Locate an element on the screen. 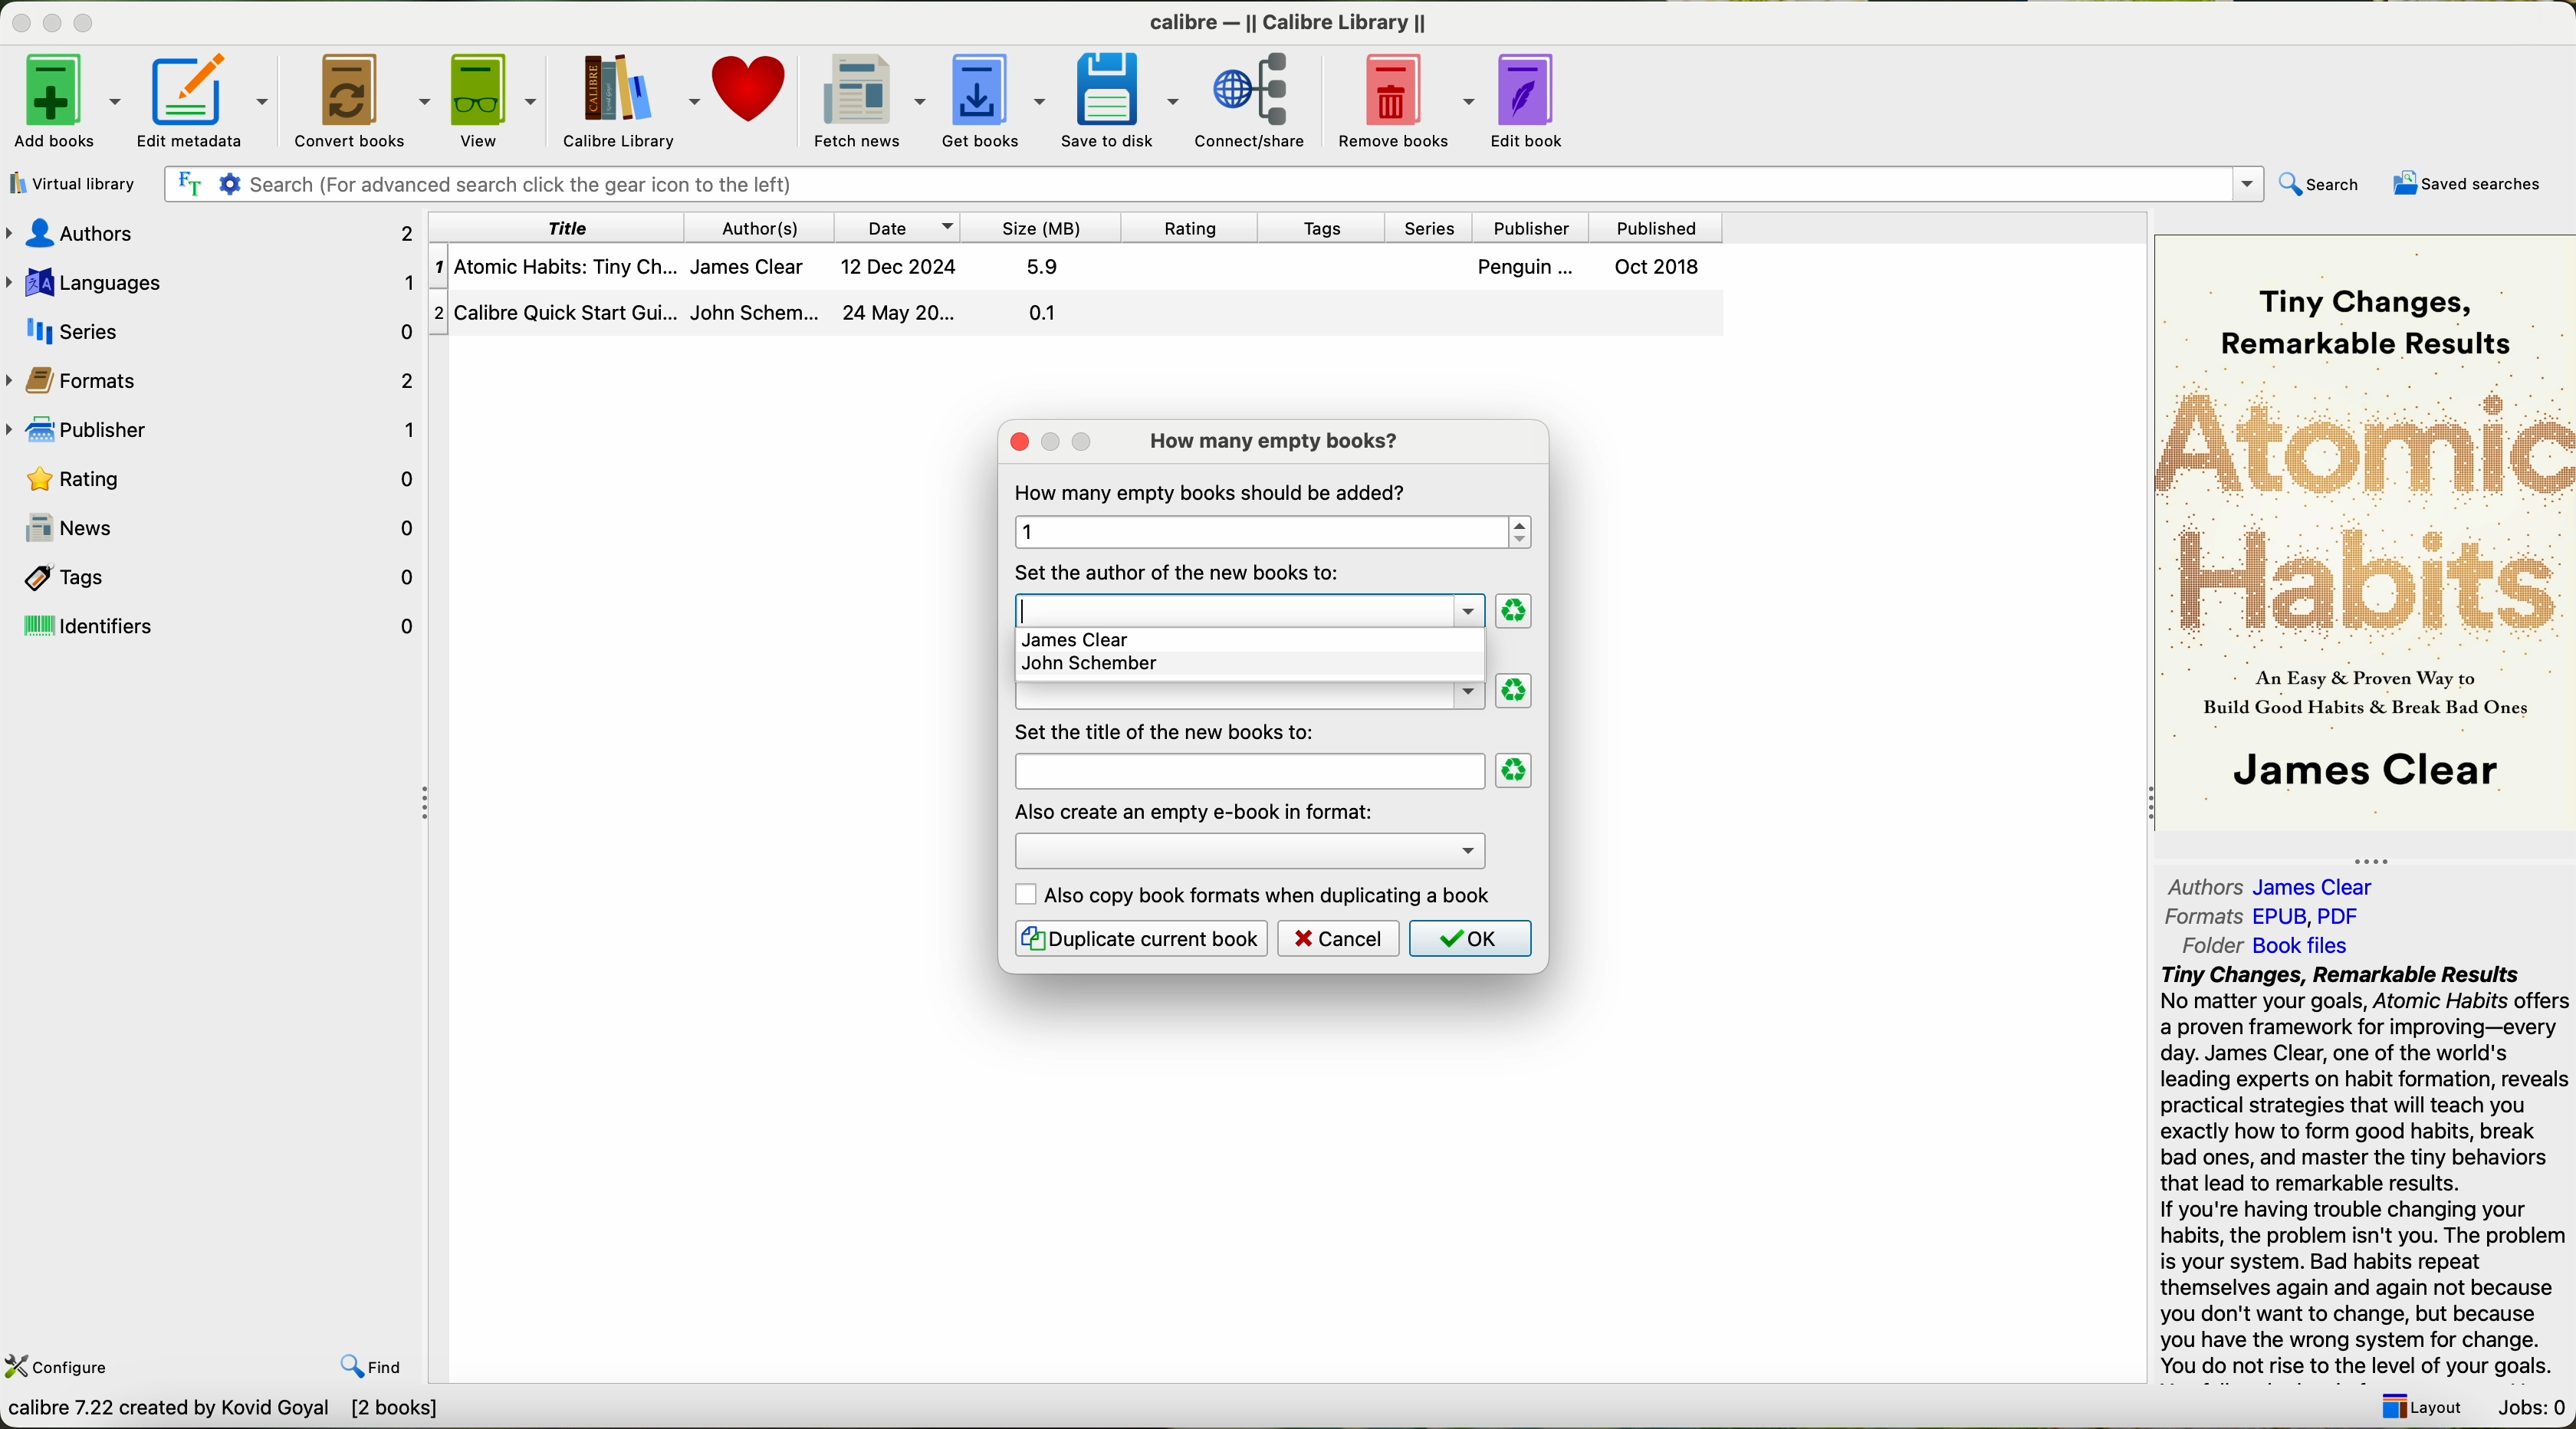 The width and height of the screenshot is (2576, 1429). tags is located at coordinates (1325, 227).